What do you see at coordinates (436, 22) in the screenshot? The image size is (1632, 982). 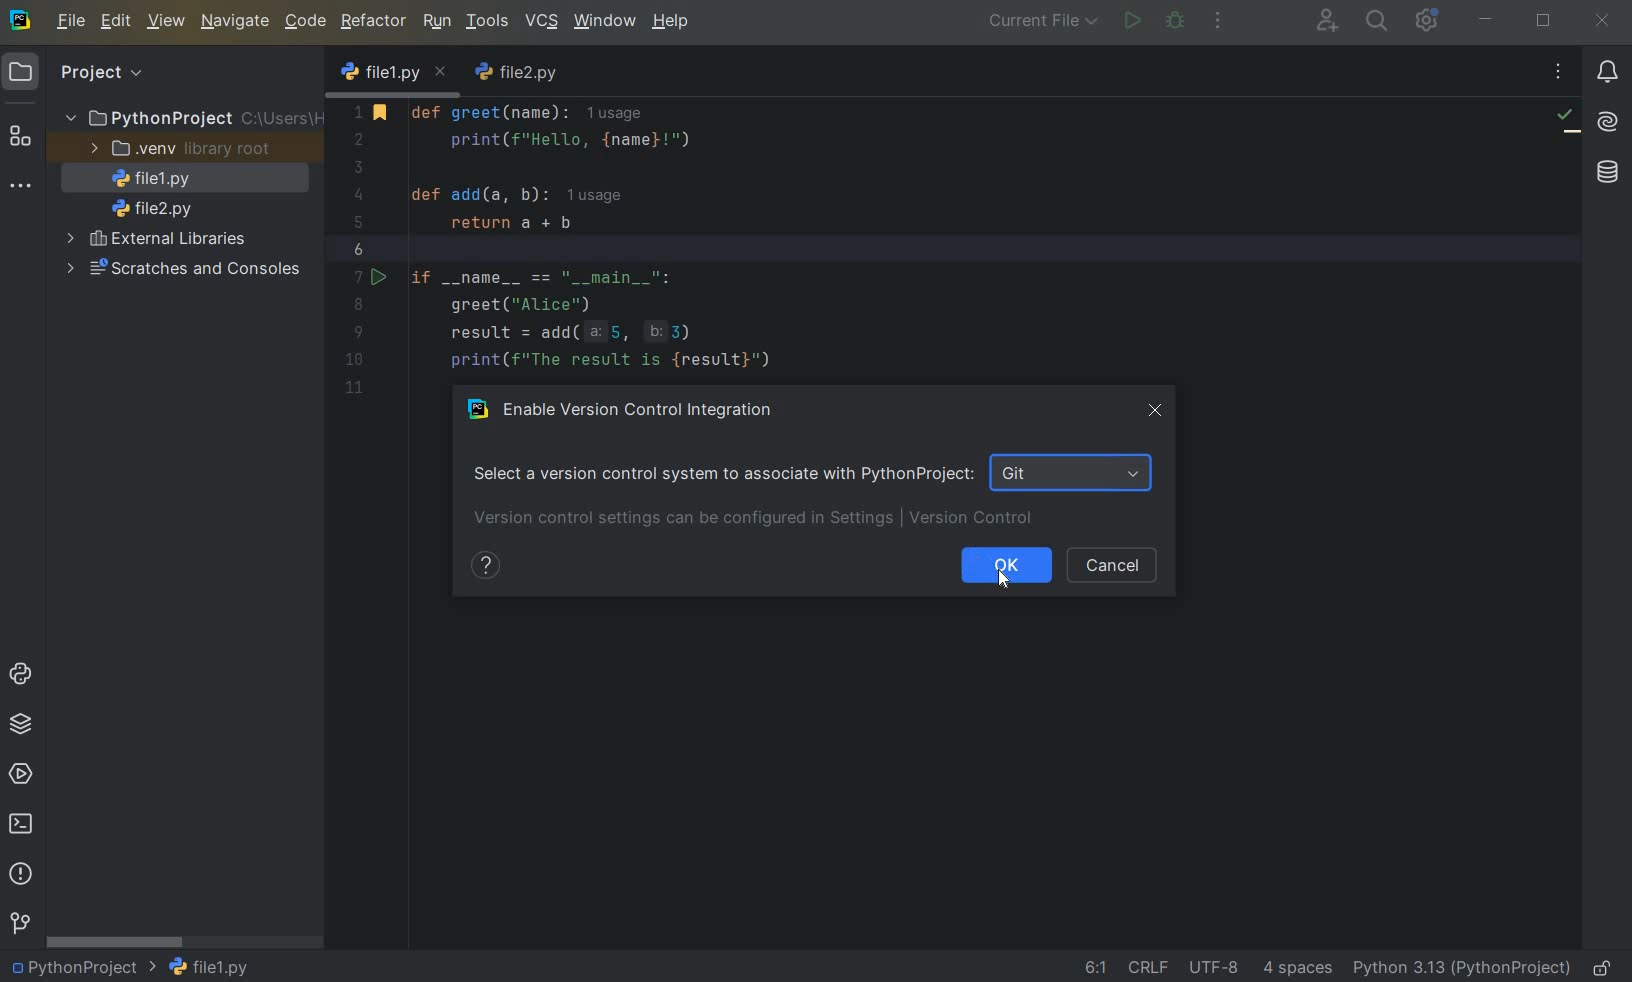 I see `run` at bounding box center [436, 22].